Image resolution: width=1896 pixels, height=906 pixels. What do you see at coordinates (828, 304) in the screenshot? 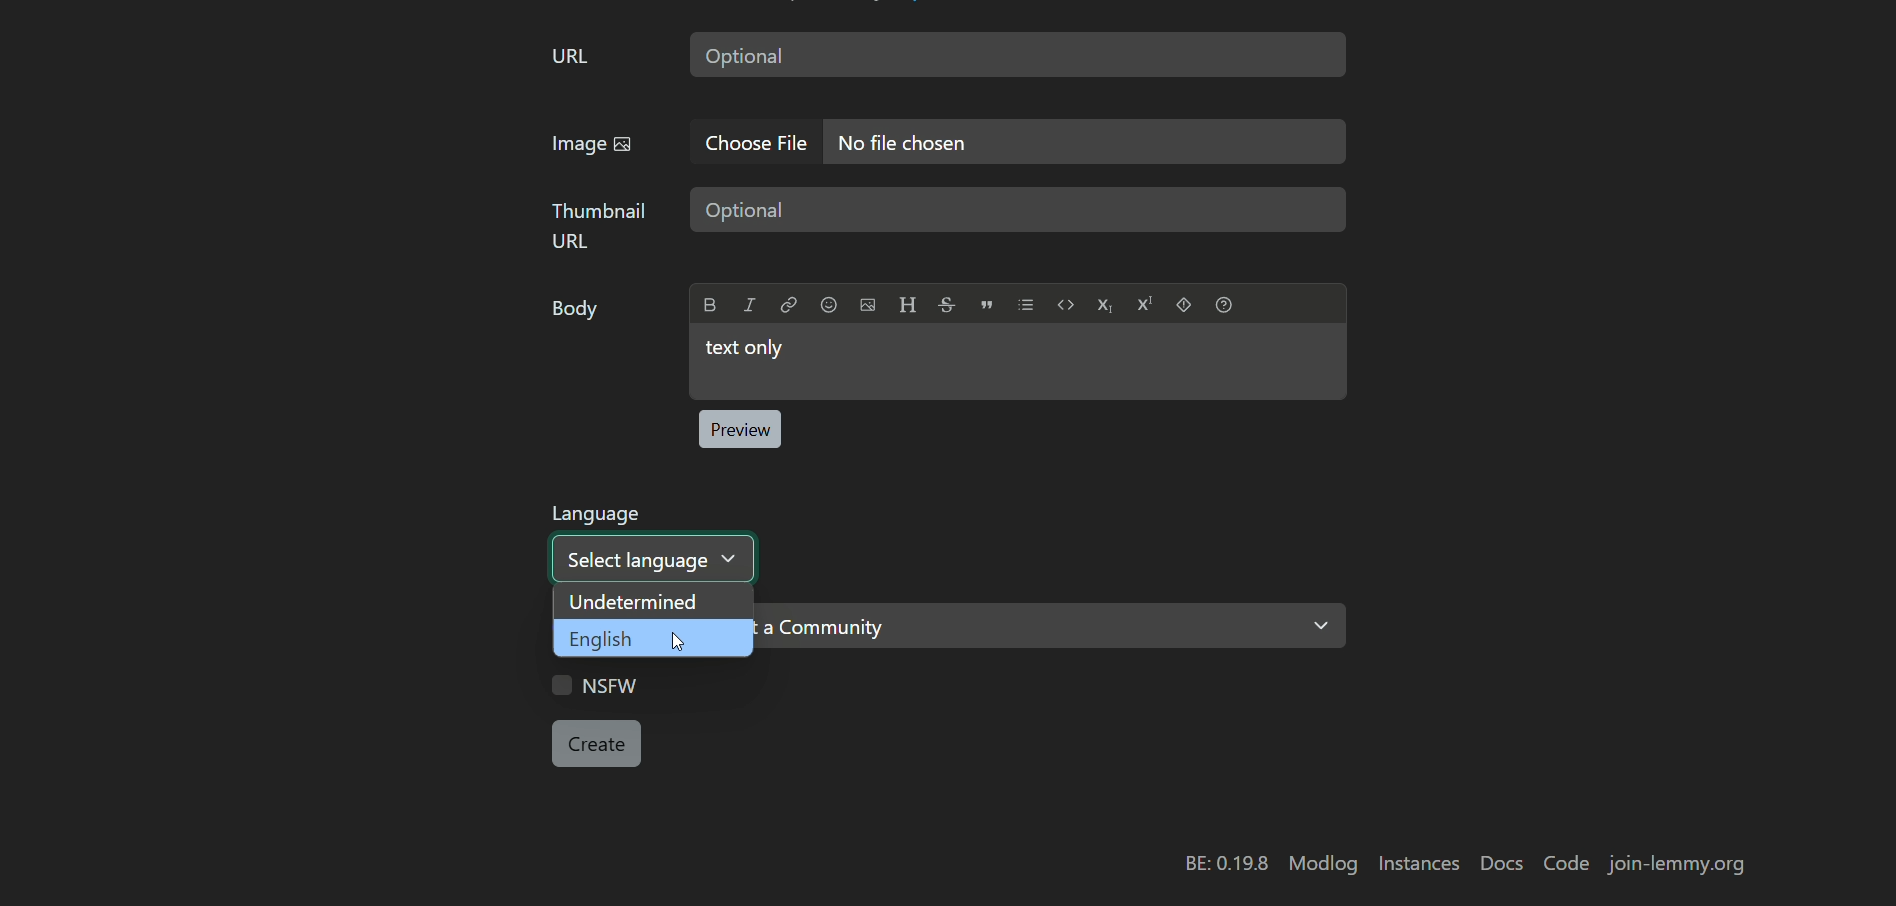
I see `Emoji` at bounding box center [828, 304].